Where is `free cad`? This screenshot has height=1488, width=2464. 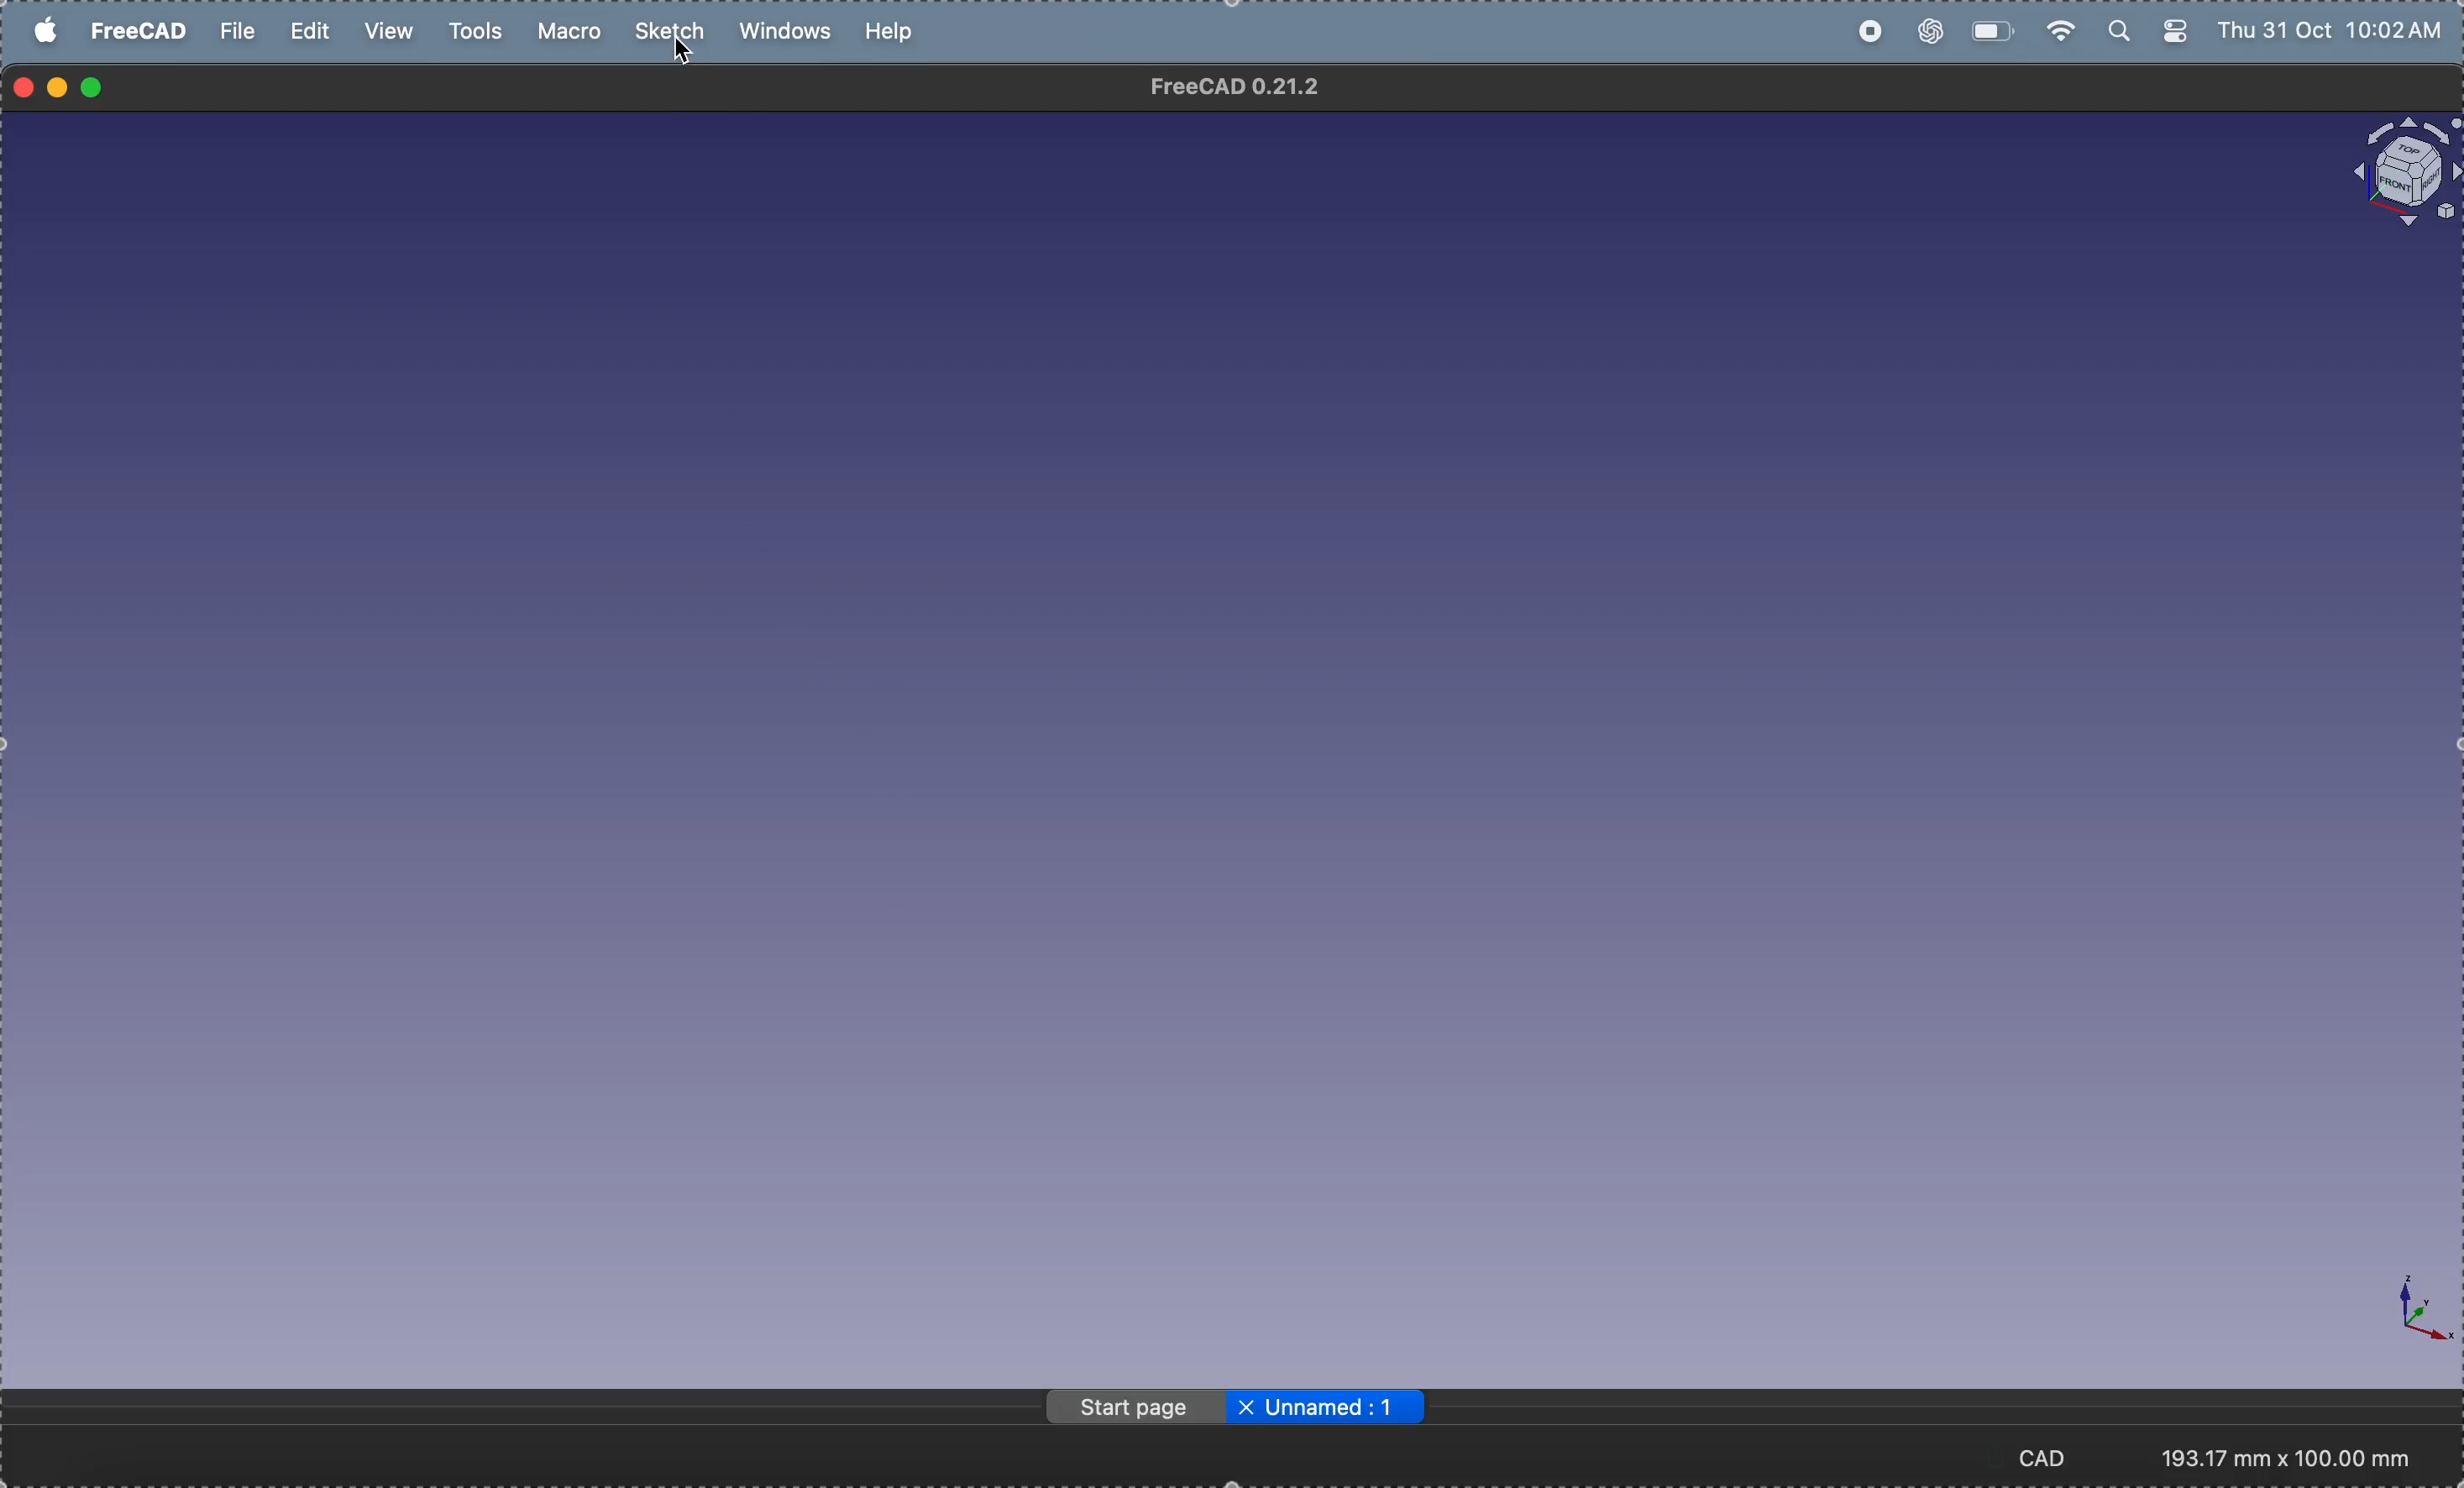 free cad is located at coordinates (142, 30).